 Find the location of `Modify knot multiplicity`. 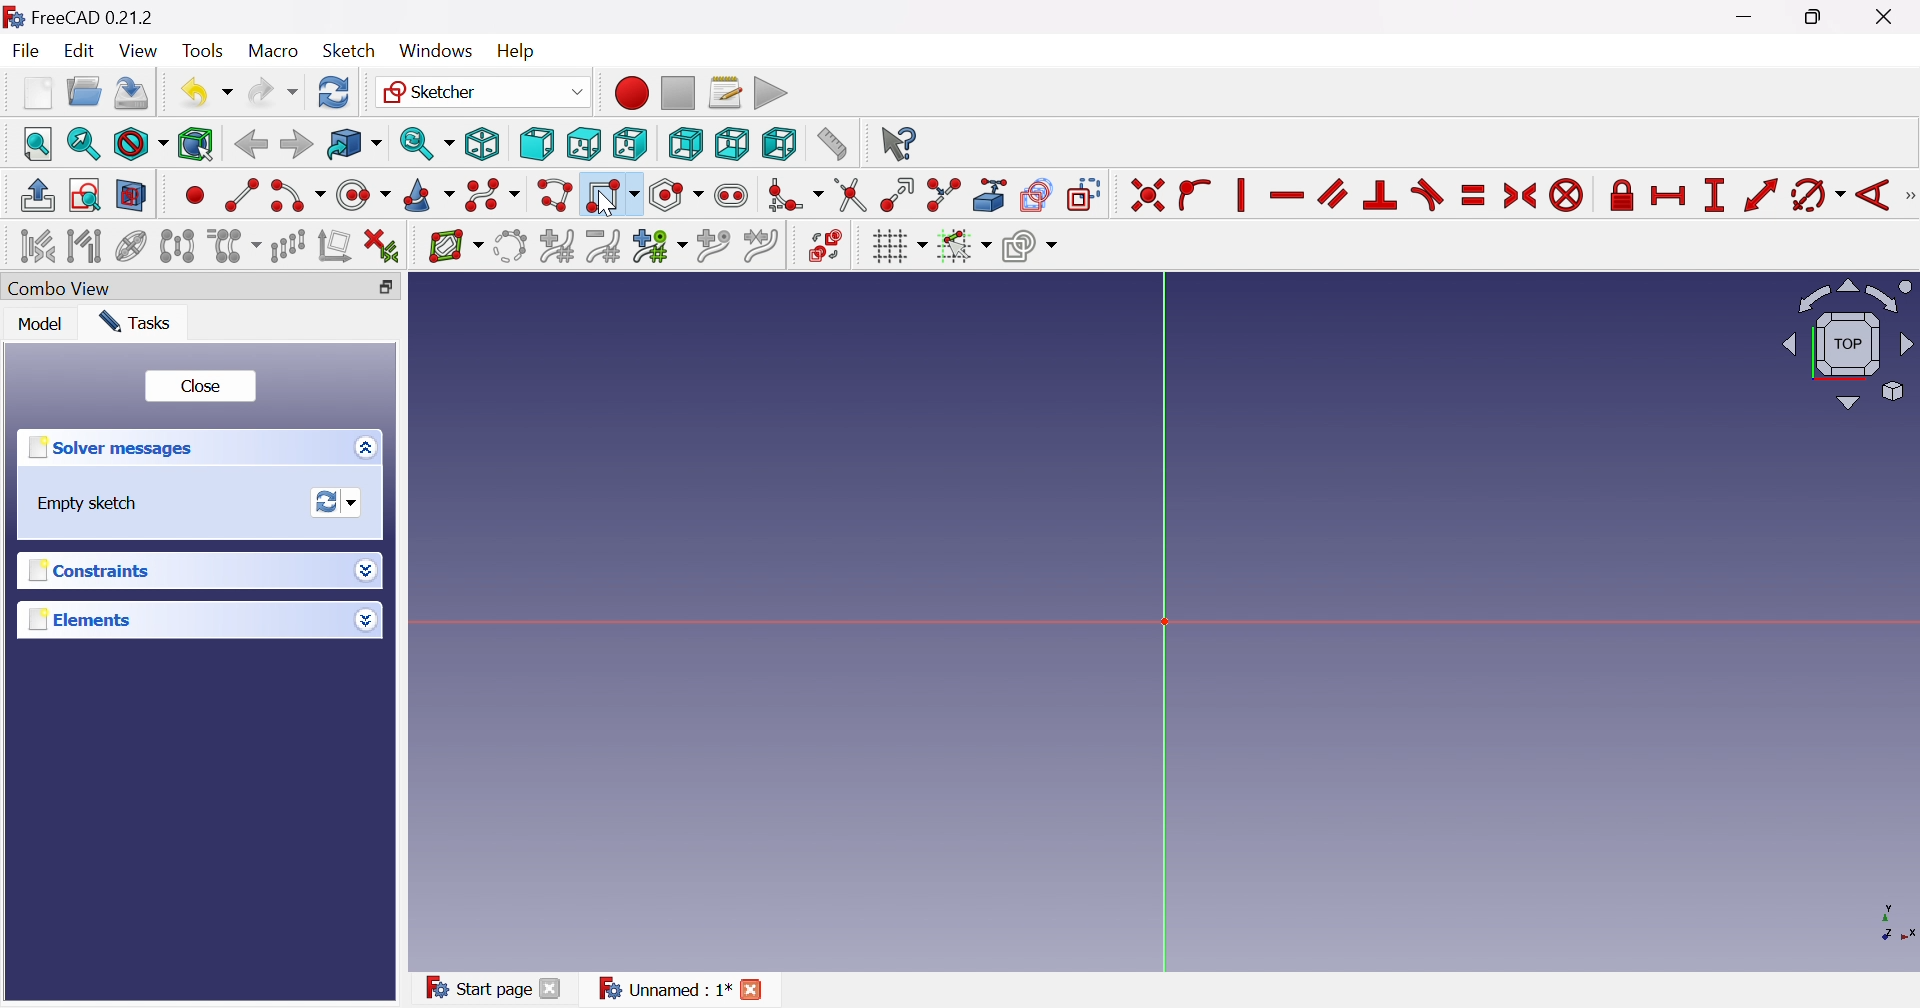

Modify knot multiplicity is located at coordinates (659, 245).